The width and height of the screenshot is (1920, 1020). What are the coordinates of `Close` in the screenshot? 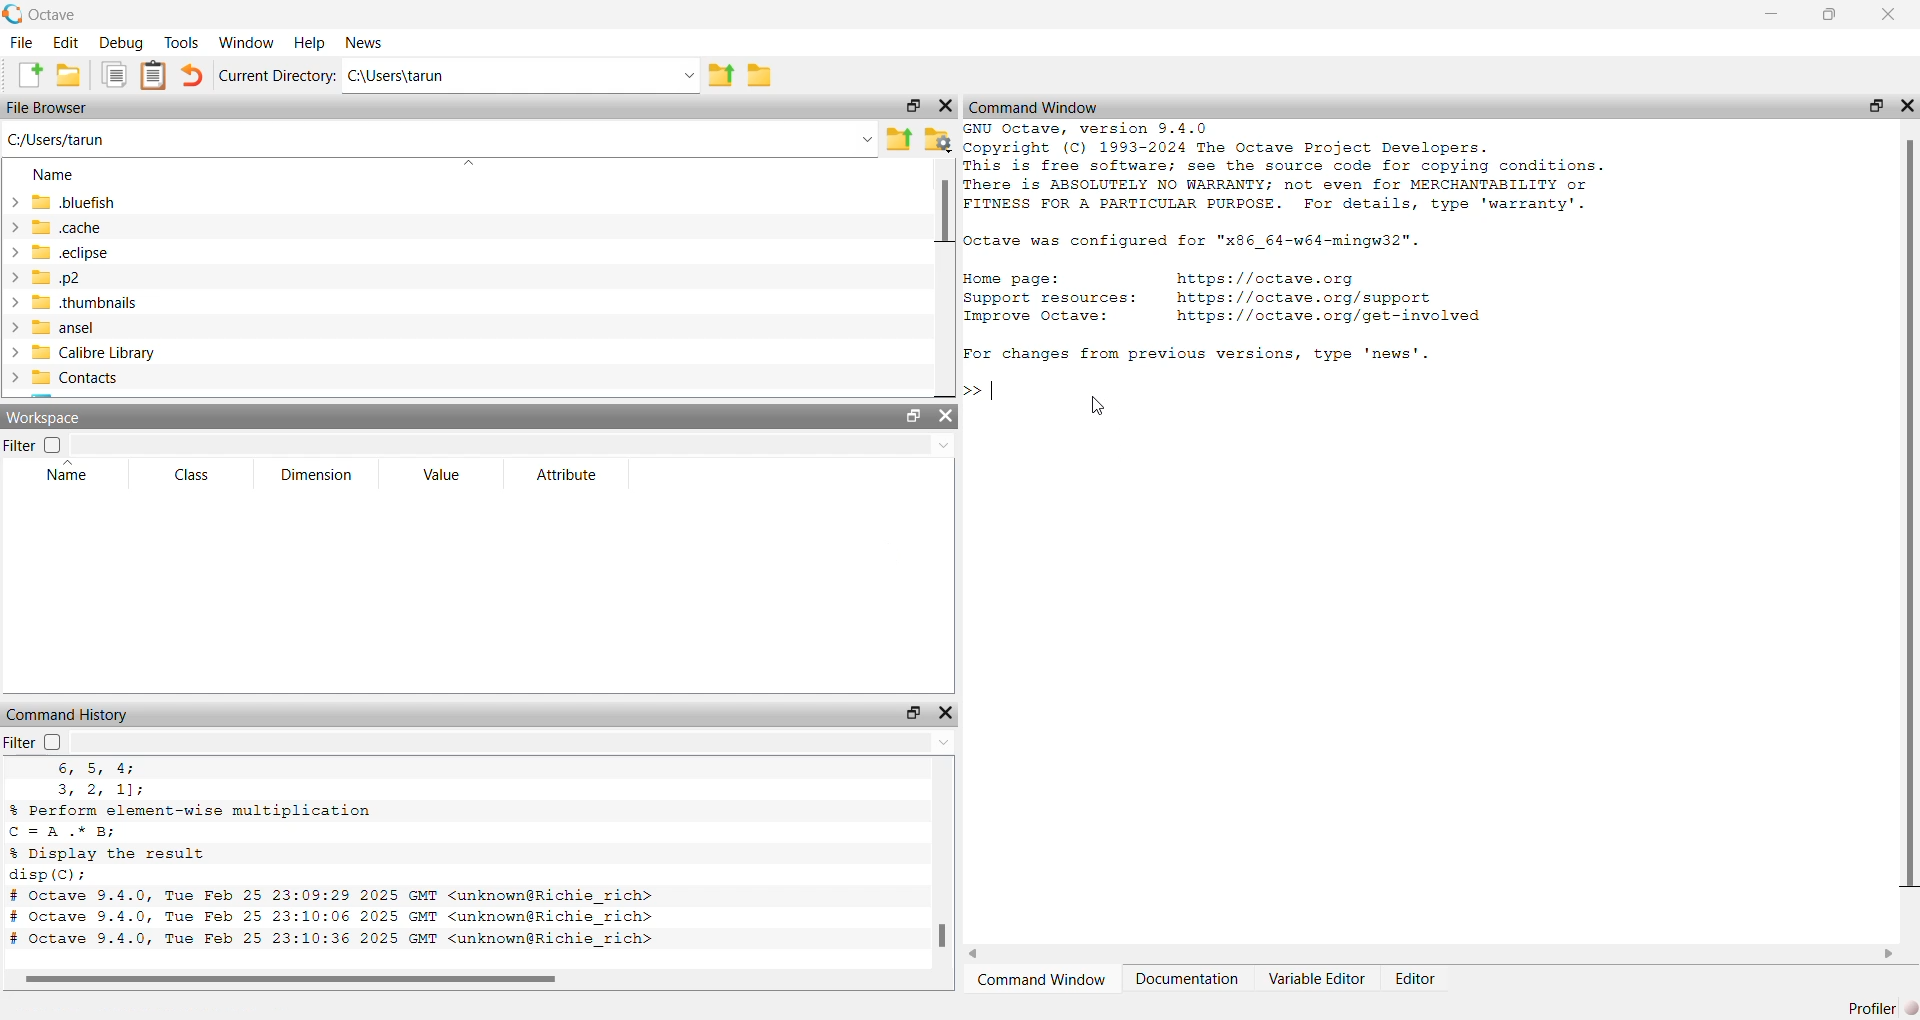 It's located at (946, 417).